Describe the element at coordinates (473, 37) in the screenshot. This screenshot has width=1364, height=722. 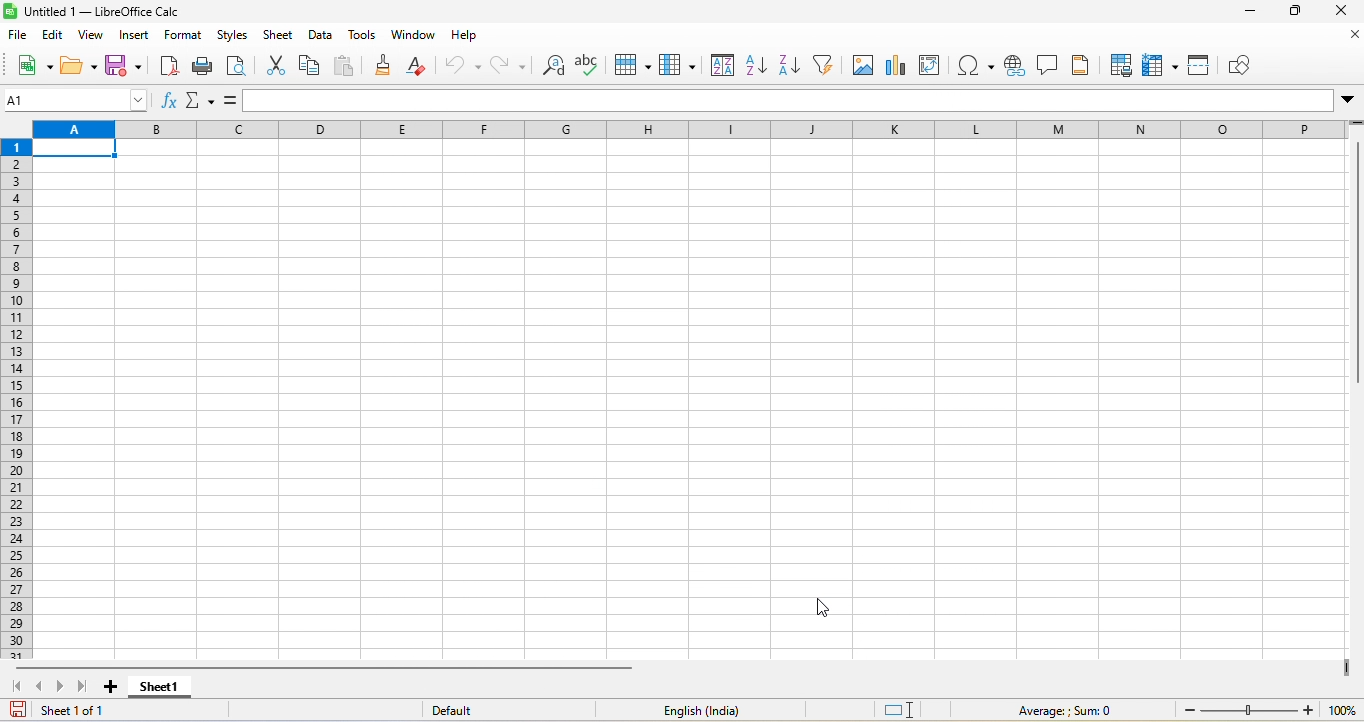
I see `help` at that location.